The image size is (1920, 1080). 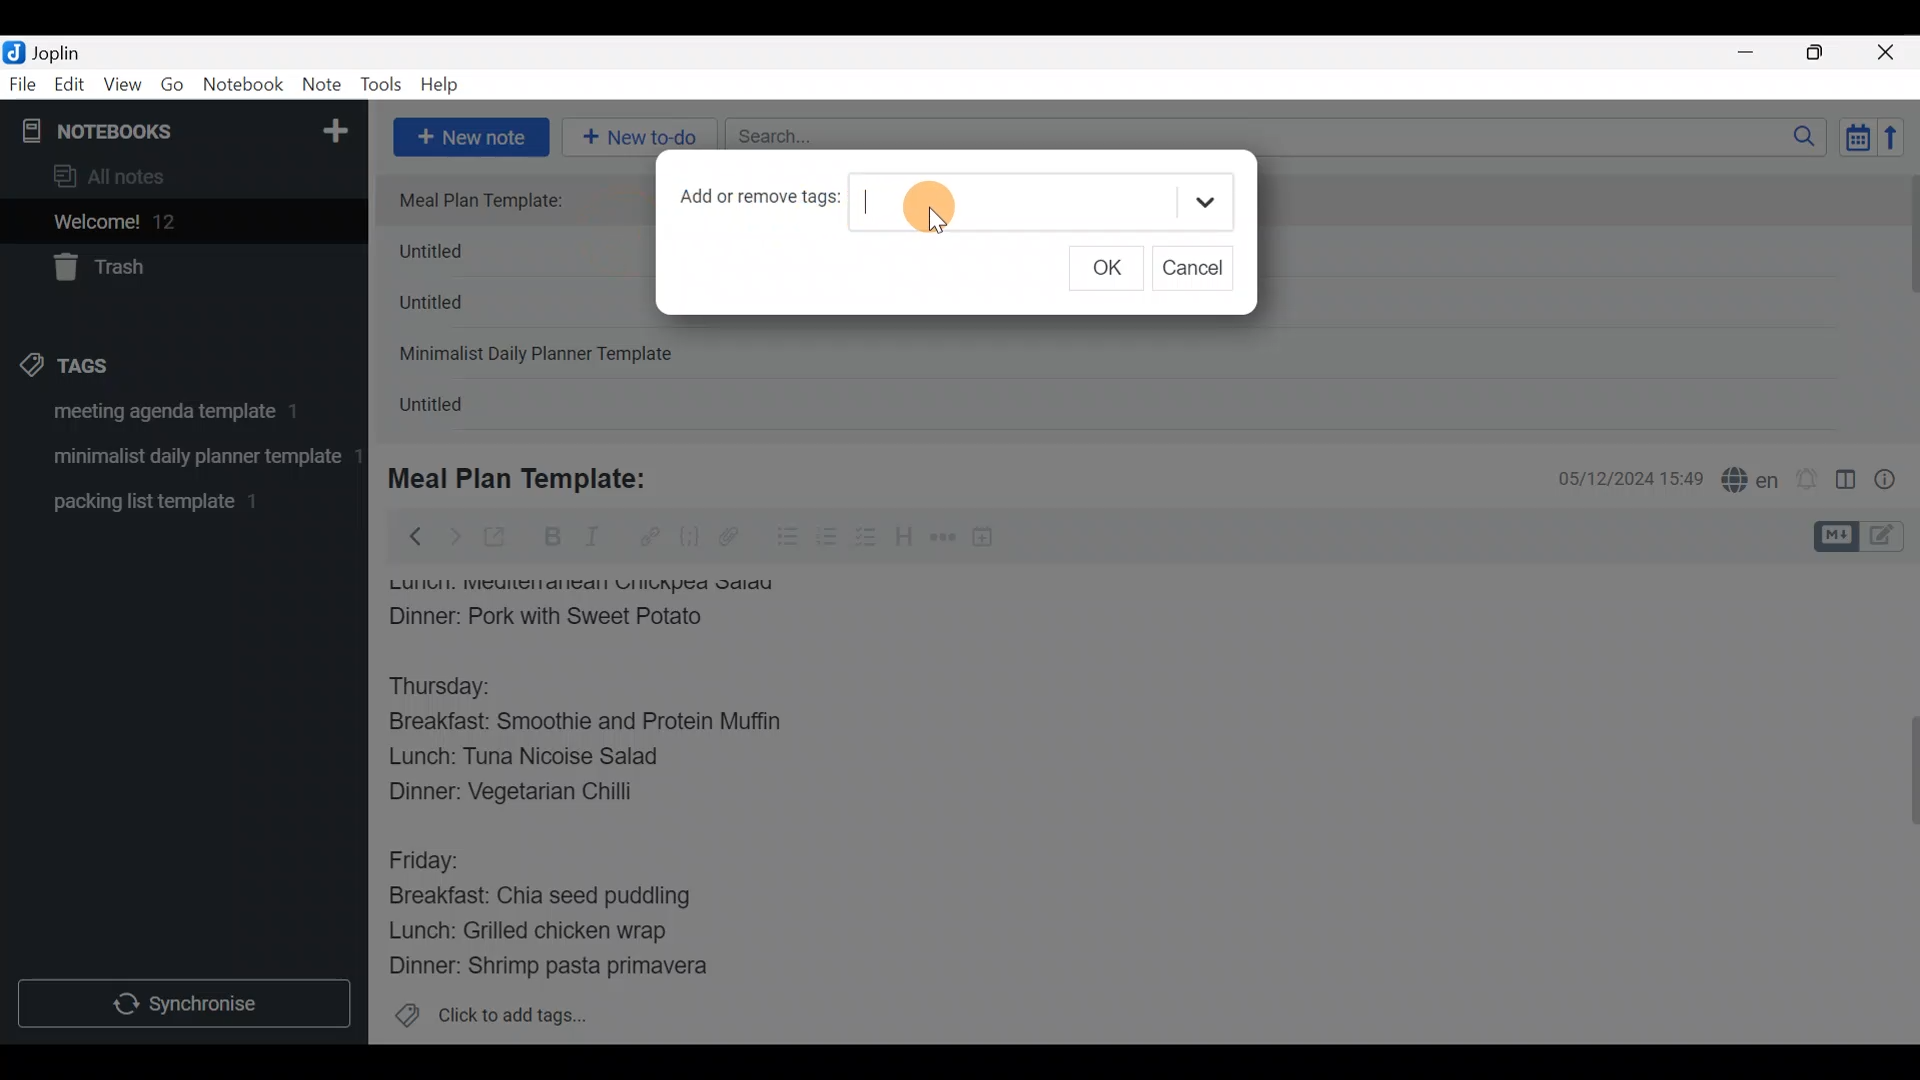 I want to click on Tags, so click(x=112, y=362).